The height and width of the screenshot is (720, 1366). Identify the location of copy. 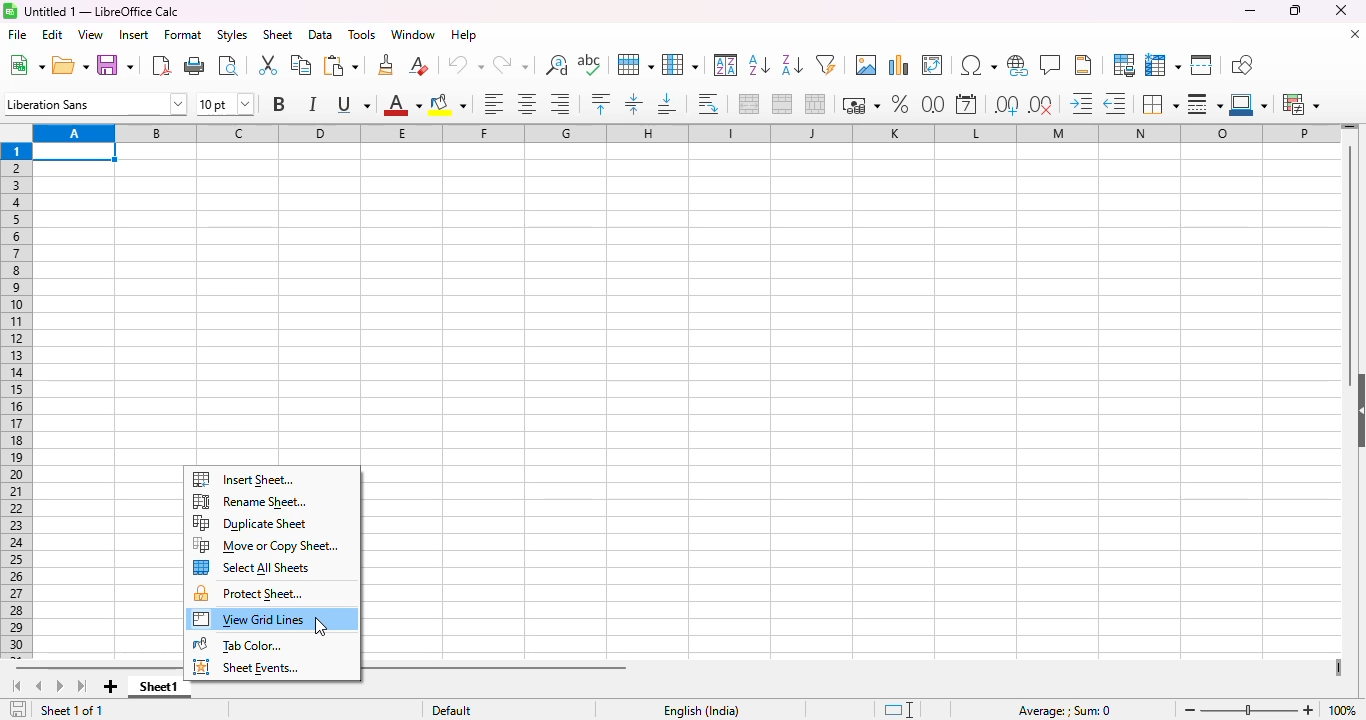
(301, 65).